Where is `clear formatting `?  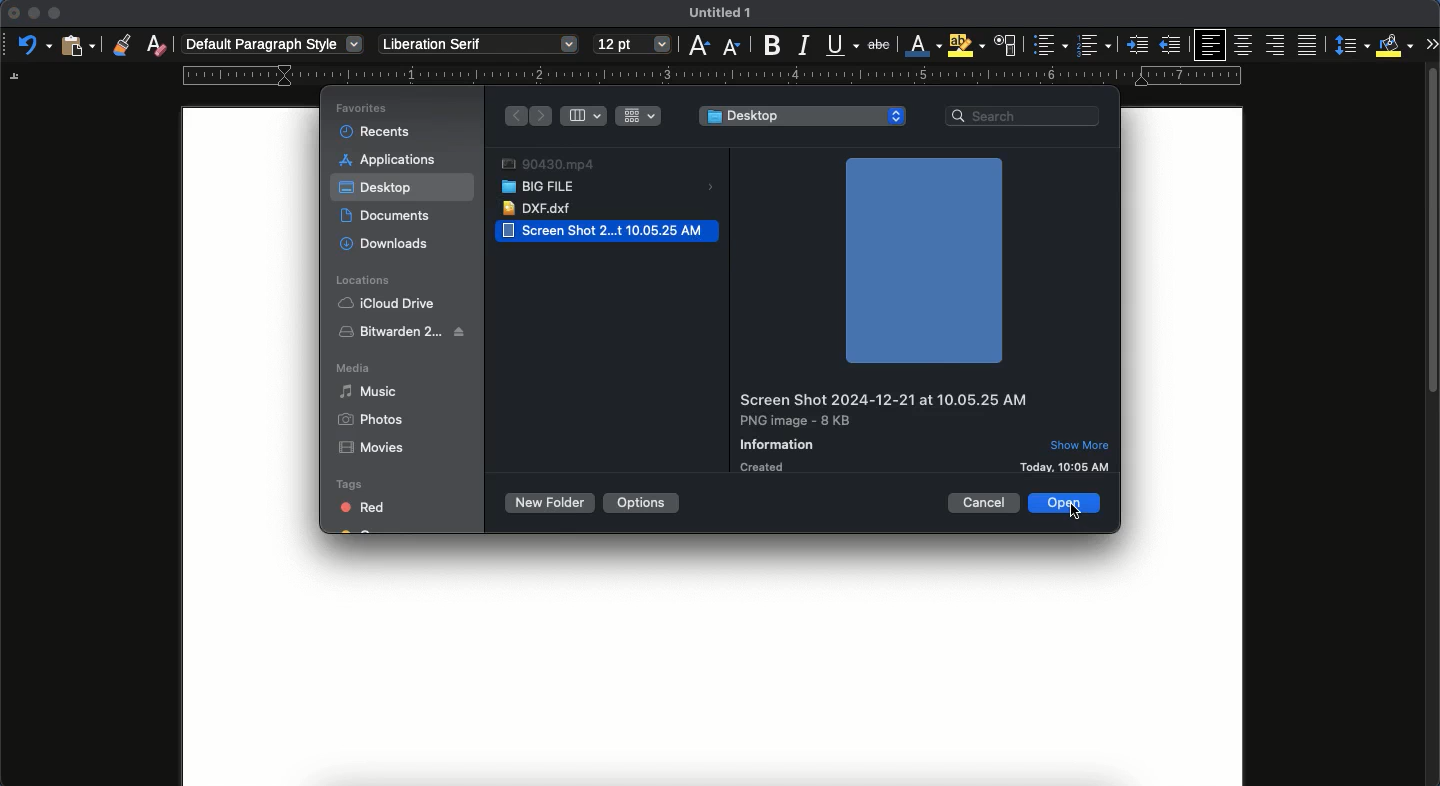
clear formatting  is located at coordinates (156, 44).